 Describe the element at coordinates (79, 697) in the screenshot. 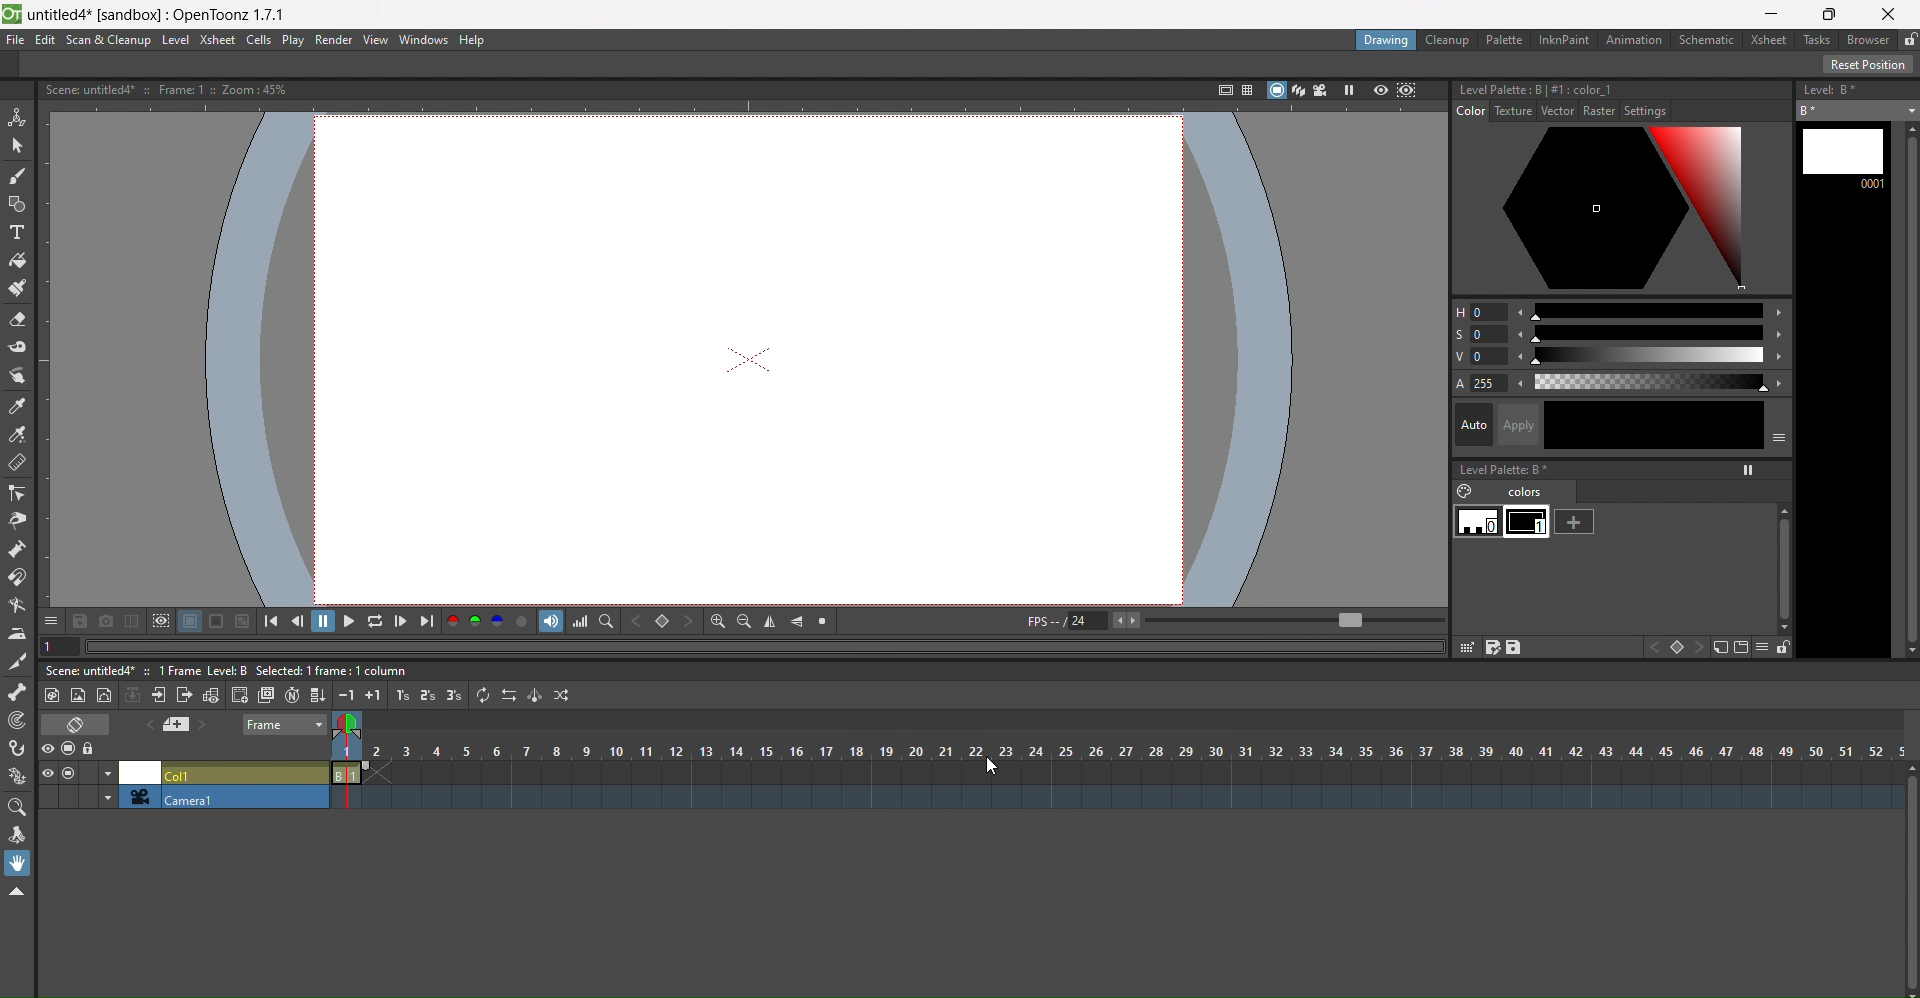

I see `new raster level` at that location.